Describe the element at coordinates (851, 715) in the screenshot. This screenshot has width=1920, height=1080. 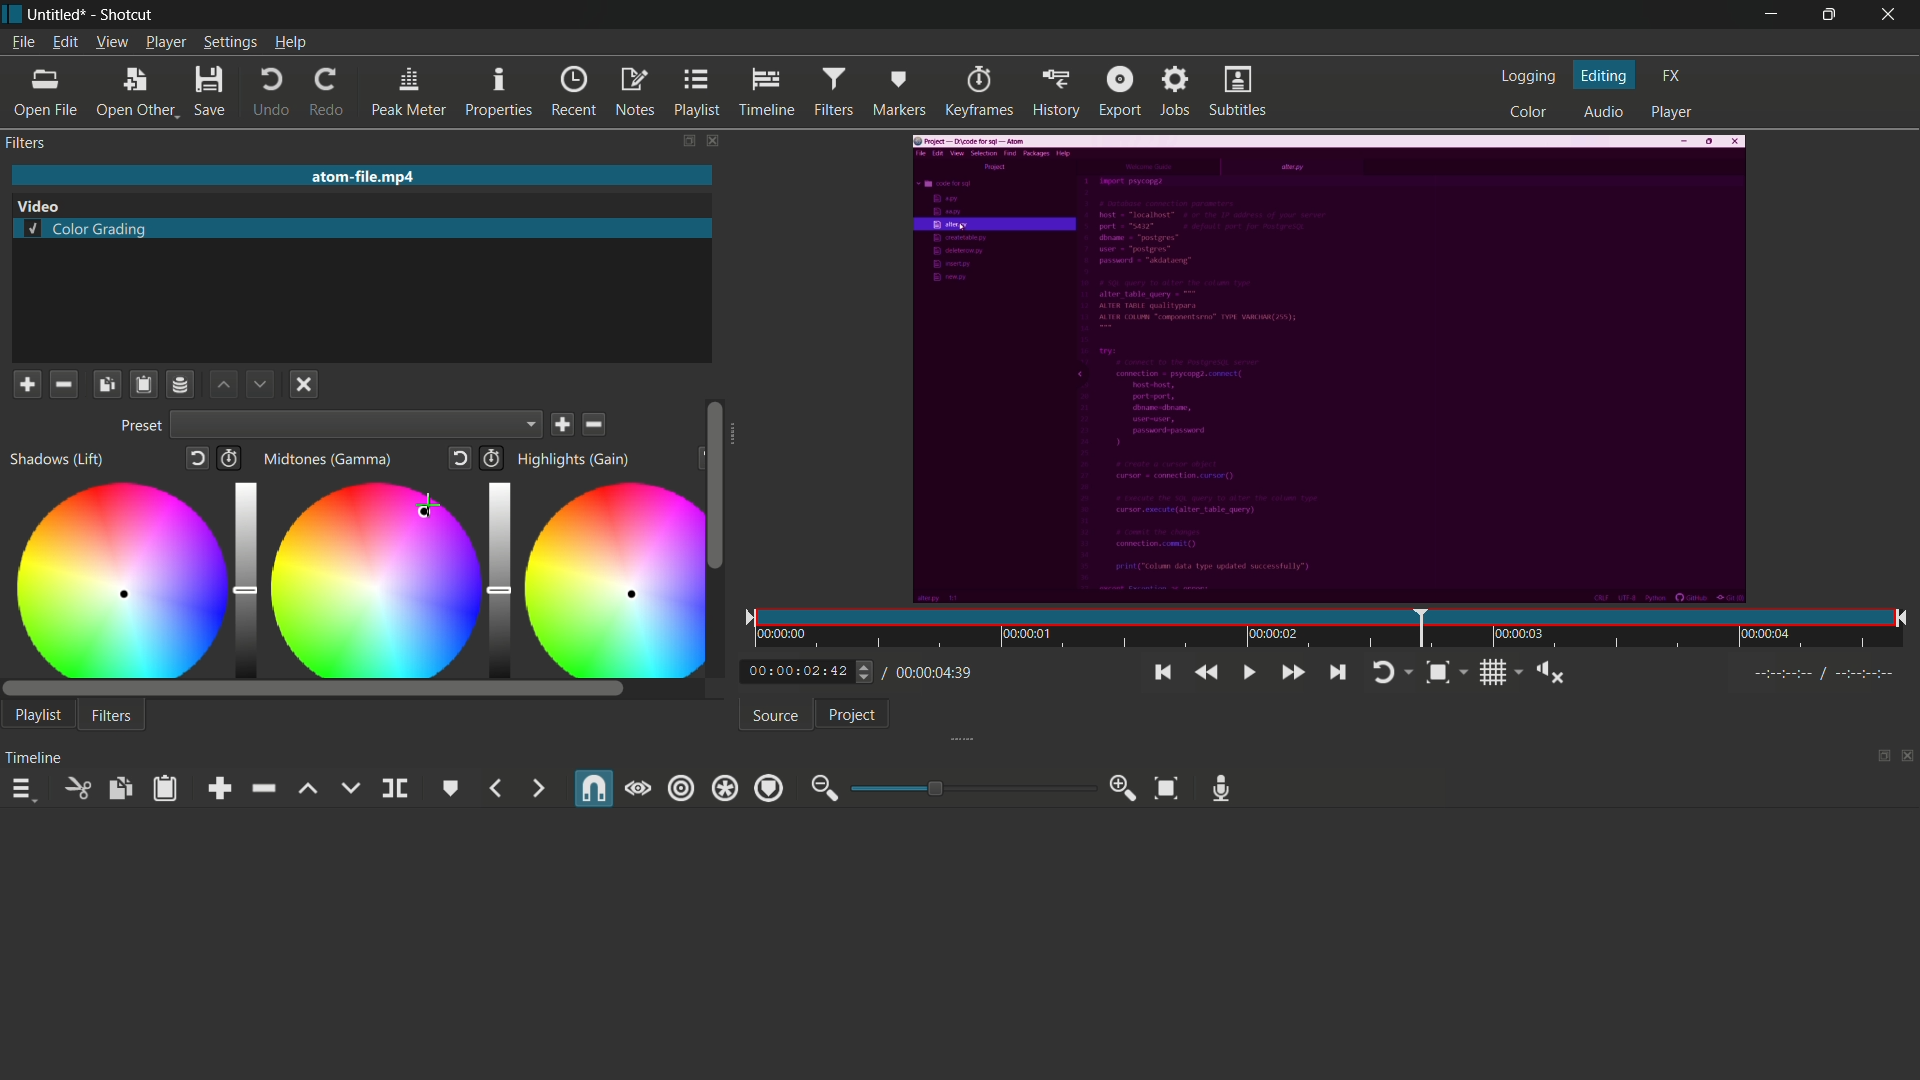
I see `project` at that location.